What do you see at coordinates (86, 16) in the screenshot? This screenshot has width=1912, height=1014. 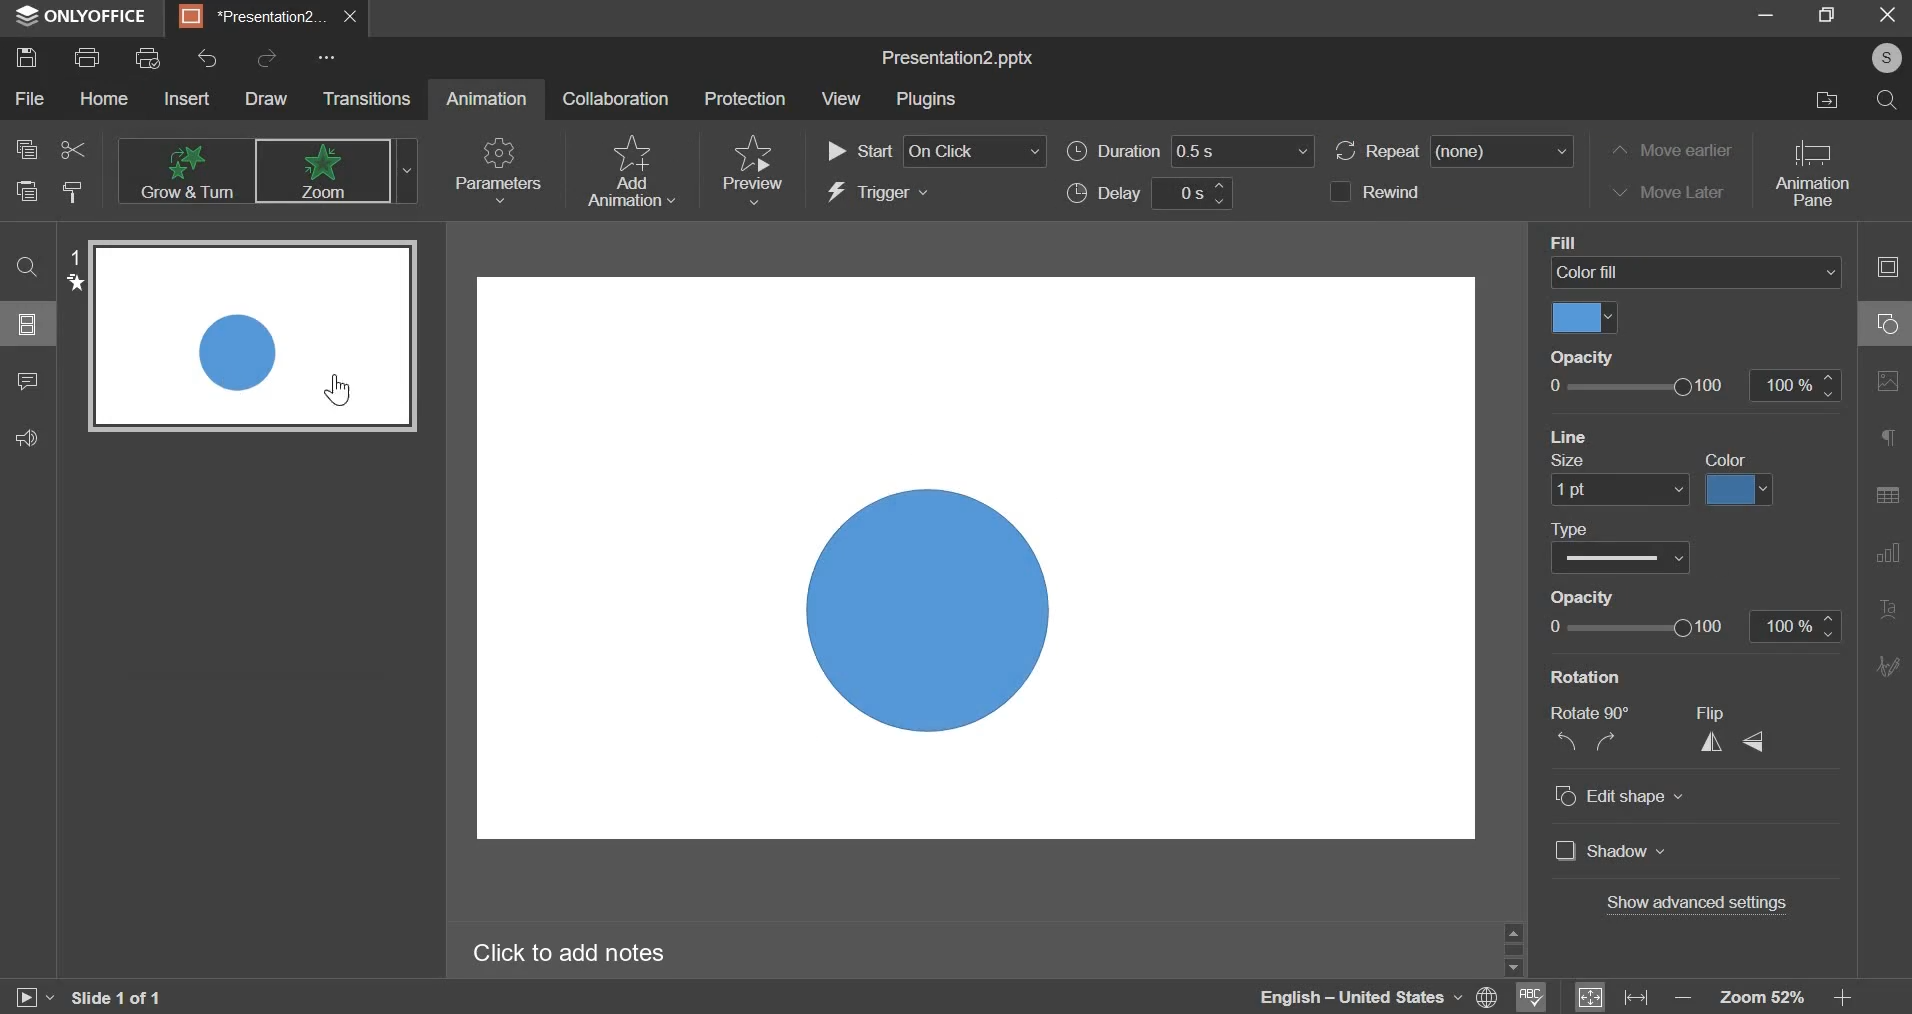 I see `ONLYOFFICE` at bounding box center [86, 16].